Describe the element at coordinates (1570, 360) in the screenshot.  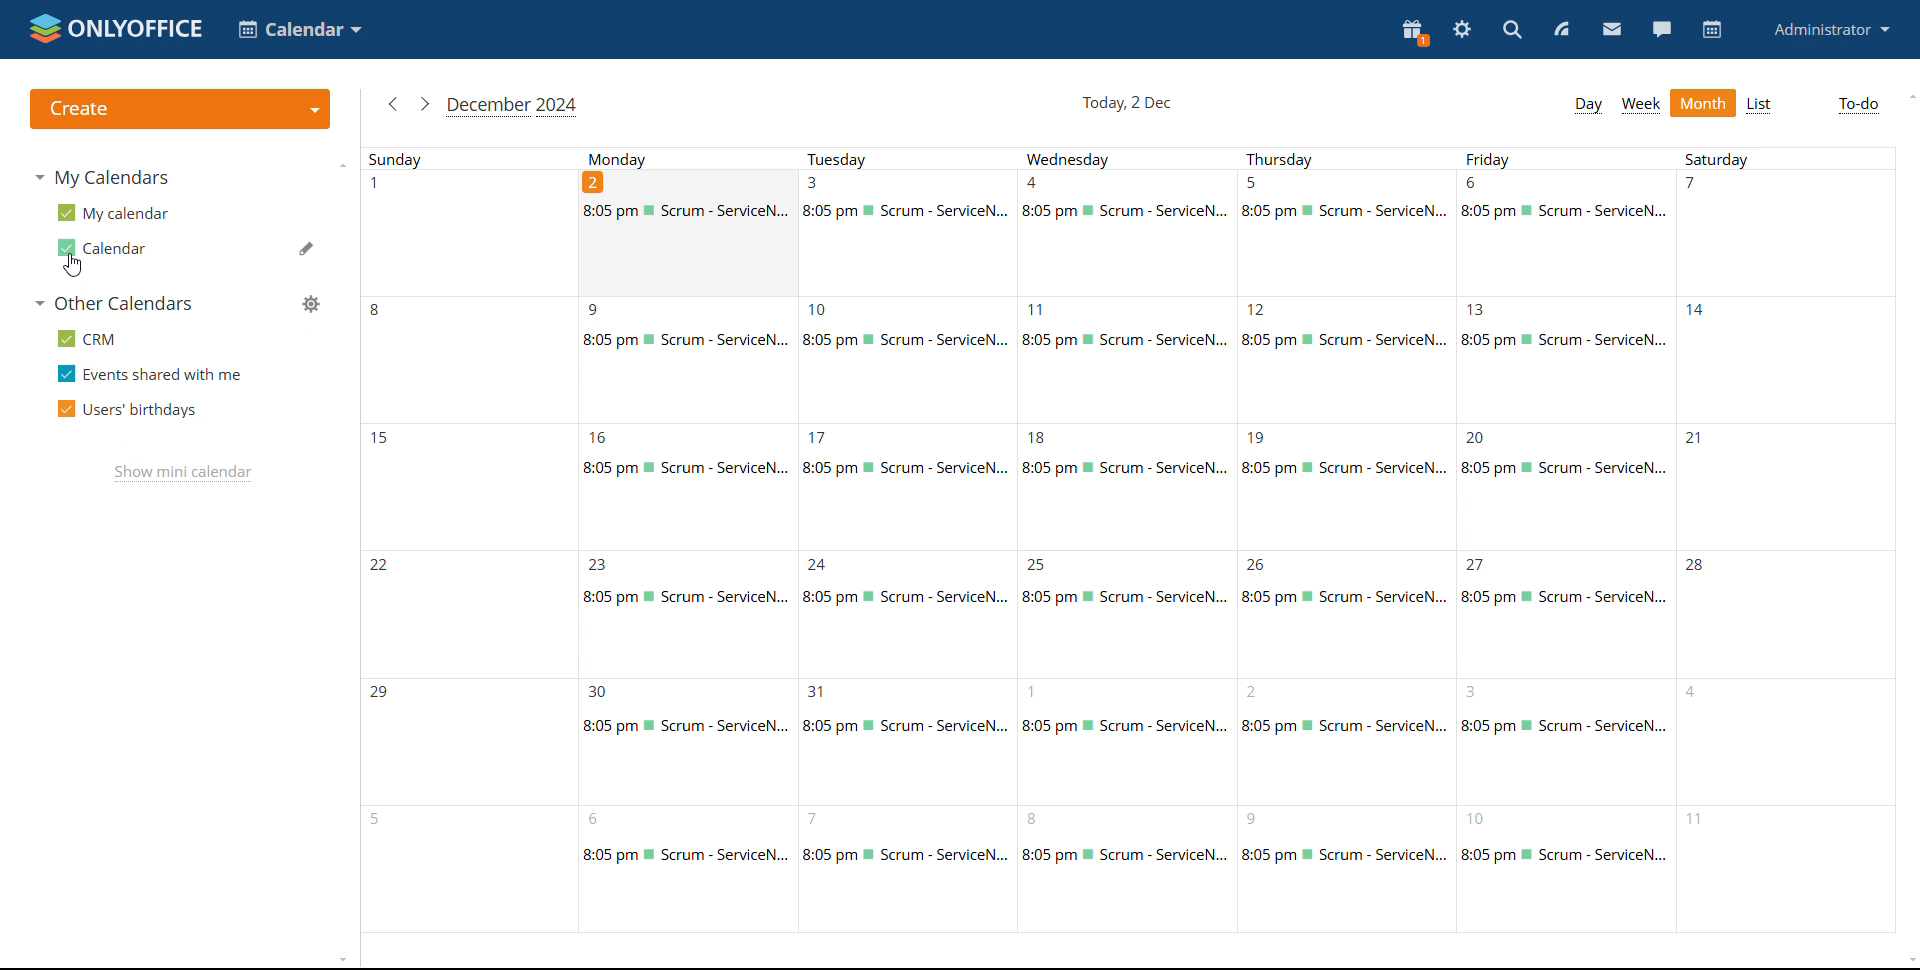
I see `13` at that location.